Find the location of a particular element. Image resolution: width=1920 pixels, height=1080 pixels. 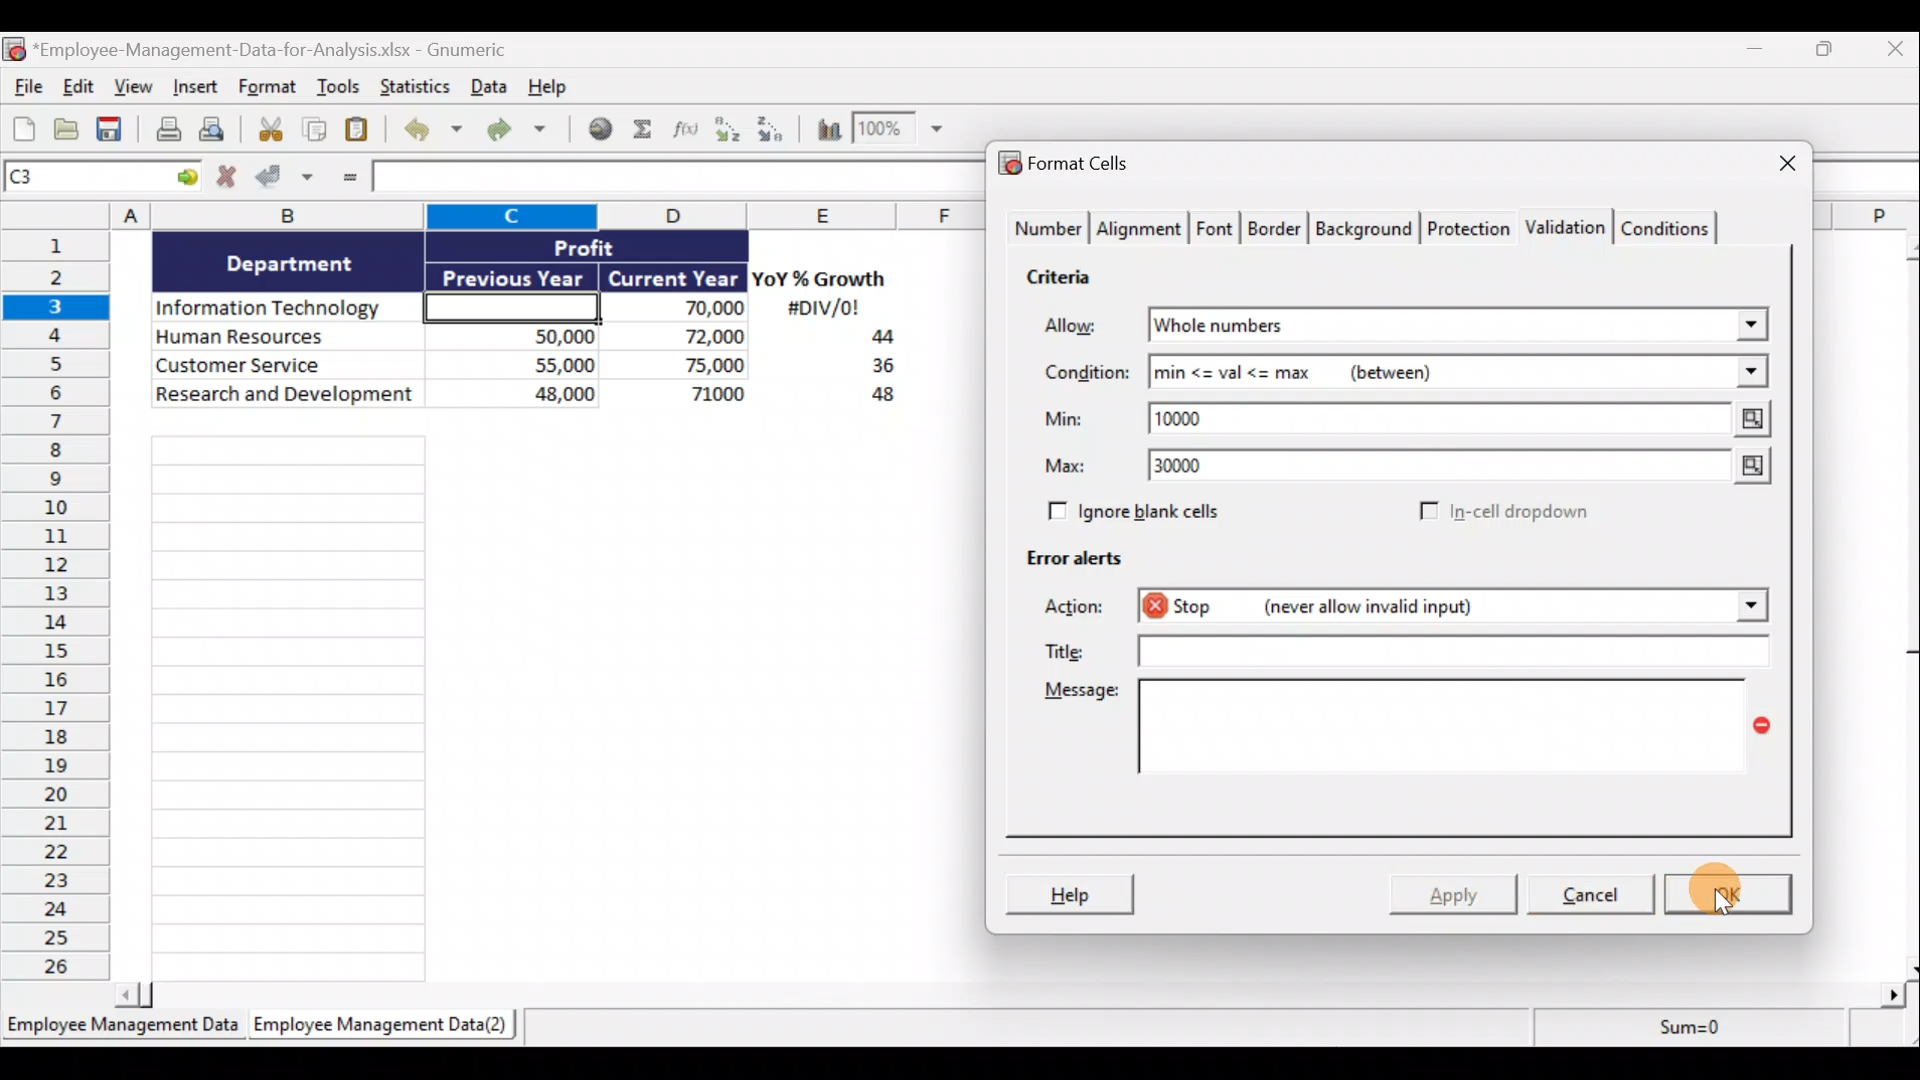

#DIV/0! is located at coordinates (822, 309).